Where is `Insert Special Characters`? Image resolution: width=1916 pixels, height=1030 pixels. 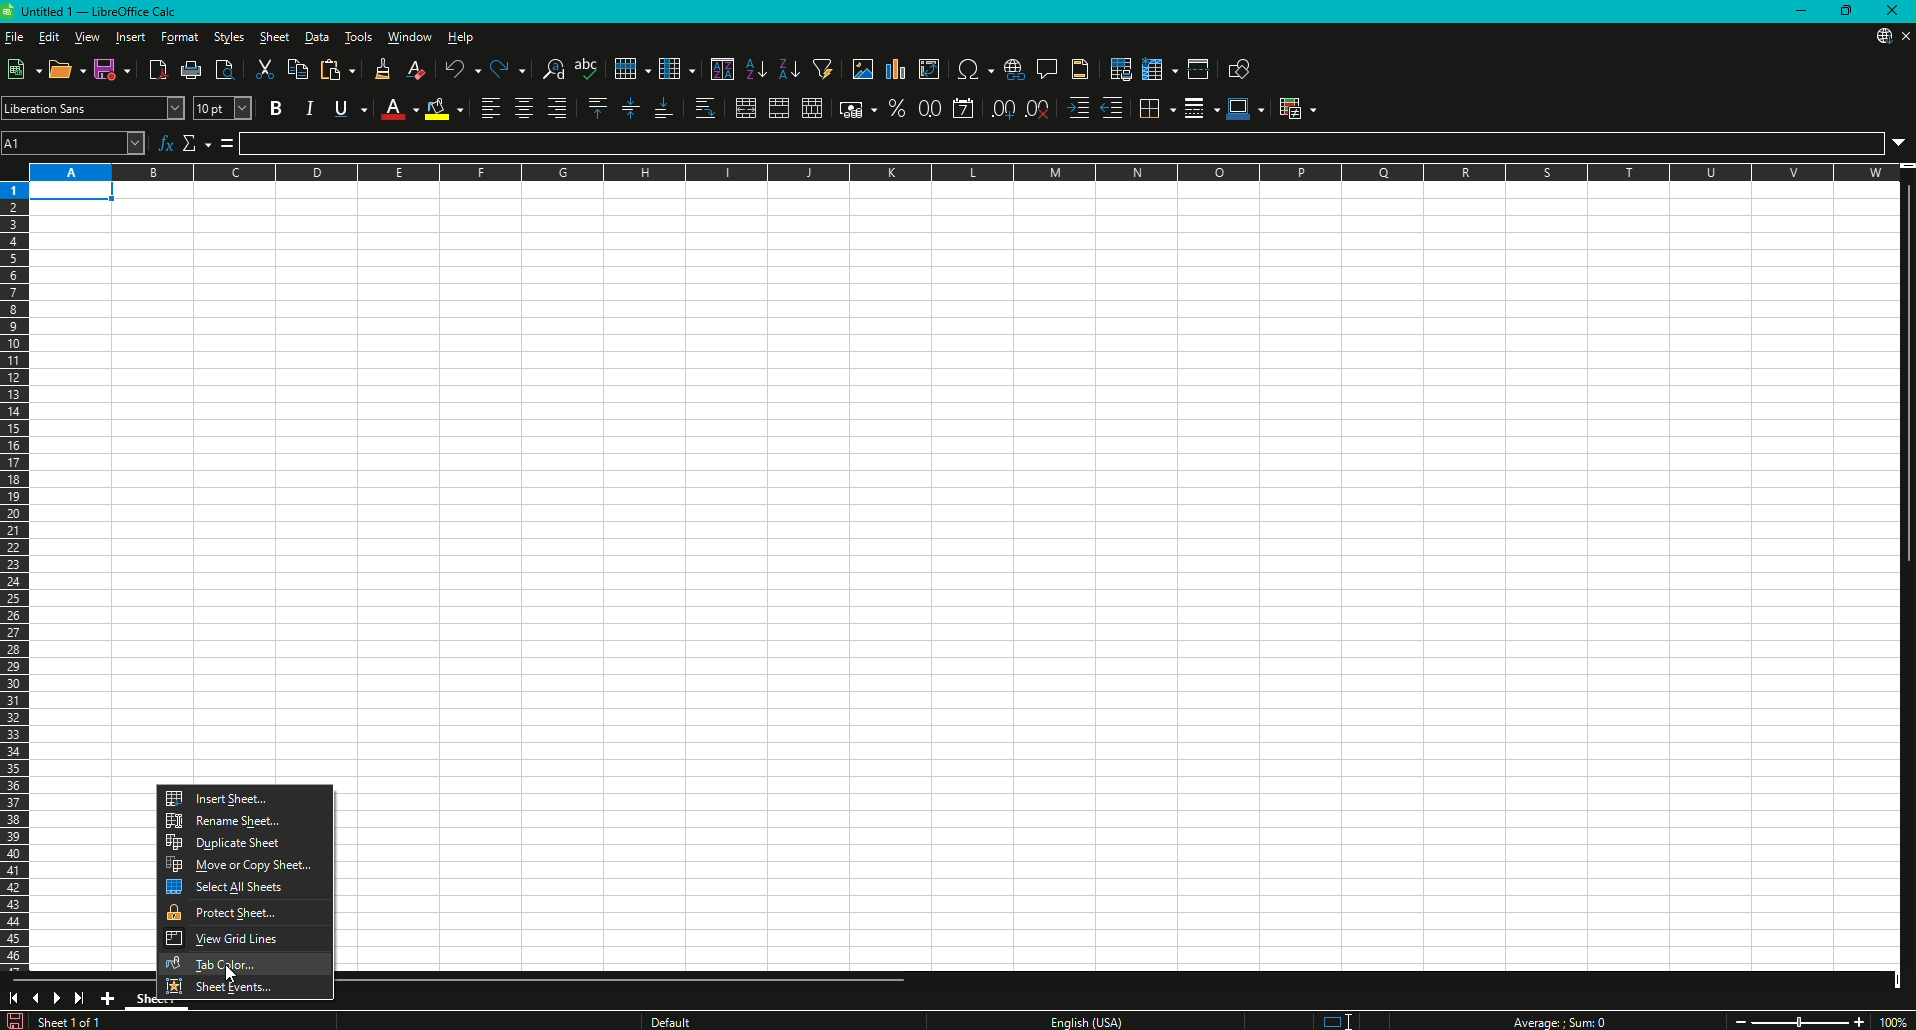 Insert Special Characters is located at coordinates (974, 69).